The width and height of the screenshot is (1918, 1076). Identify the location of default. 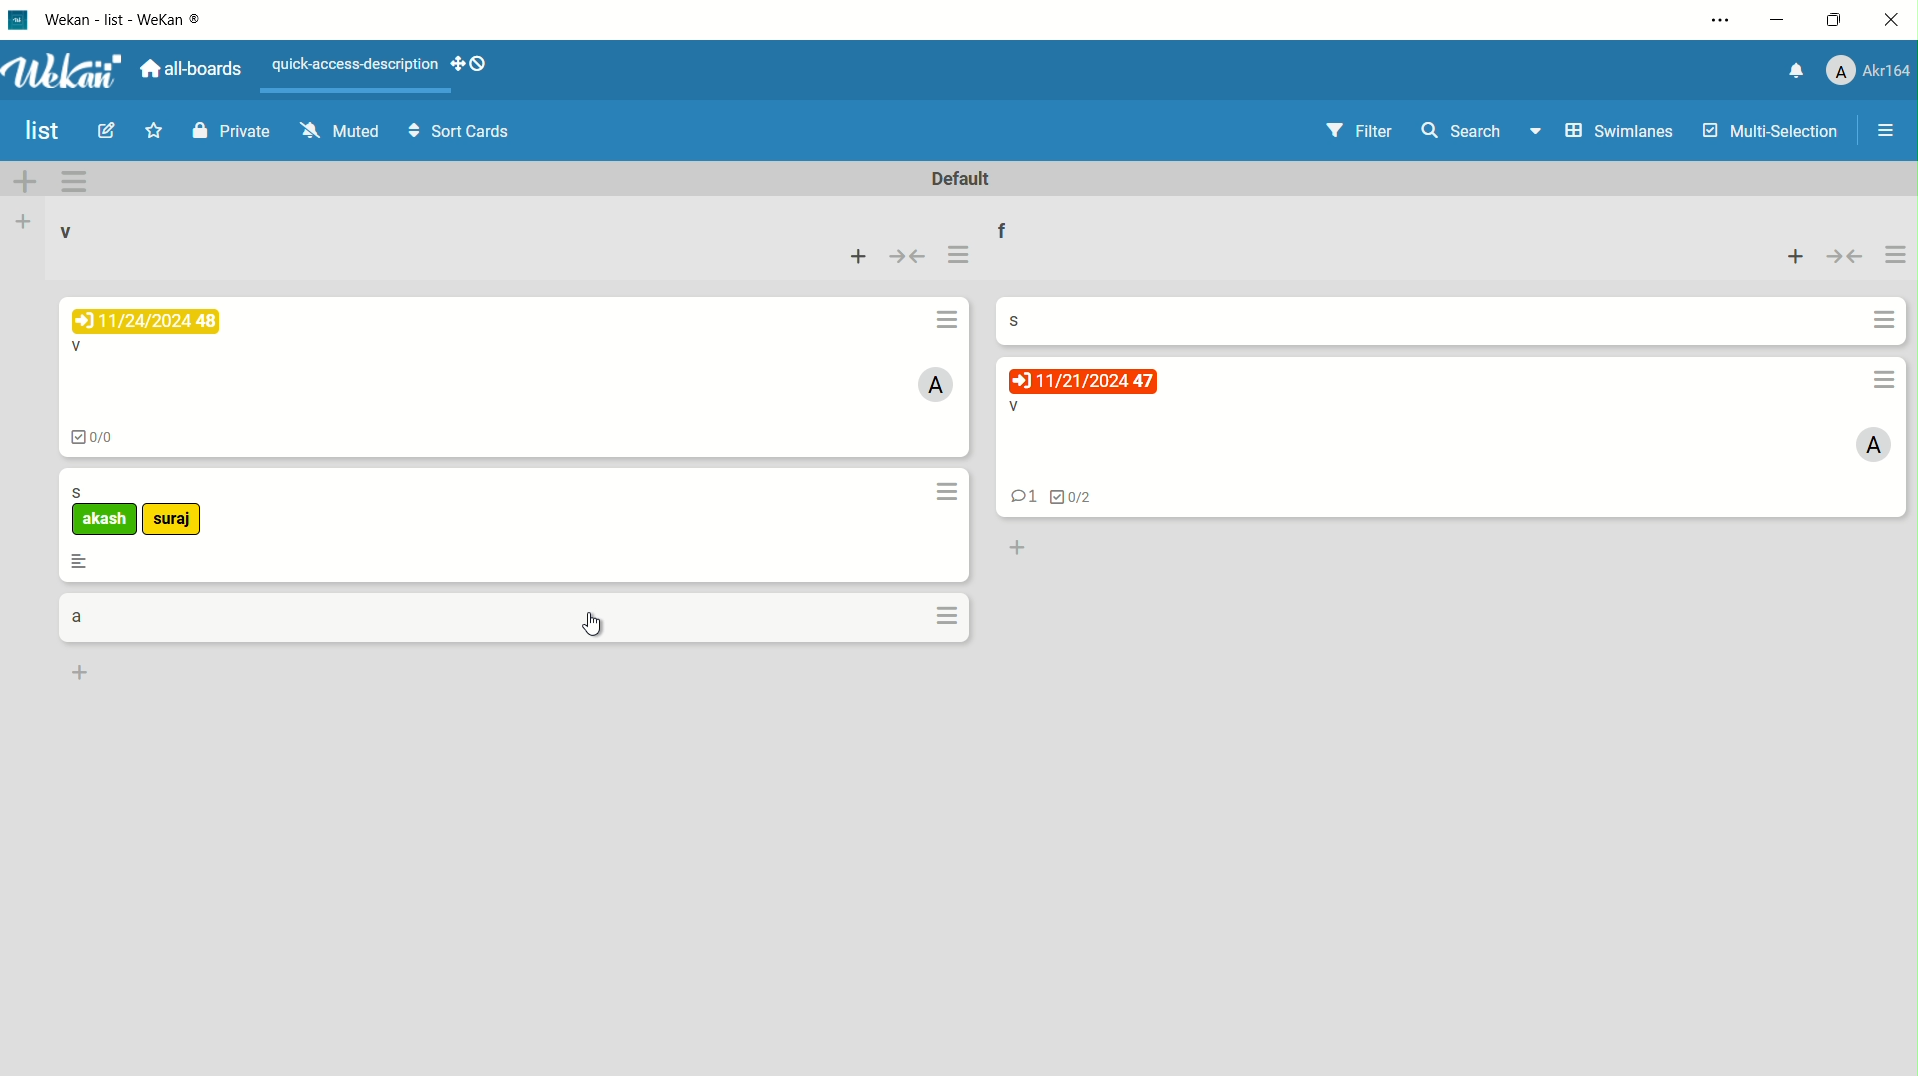
(961, 179).